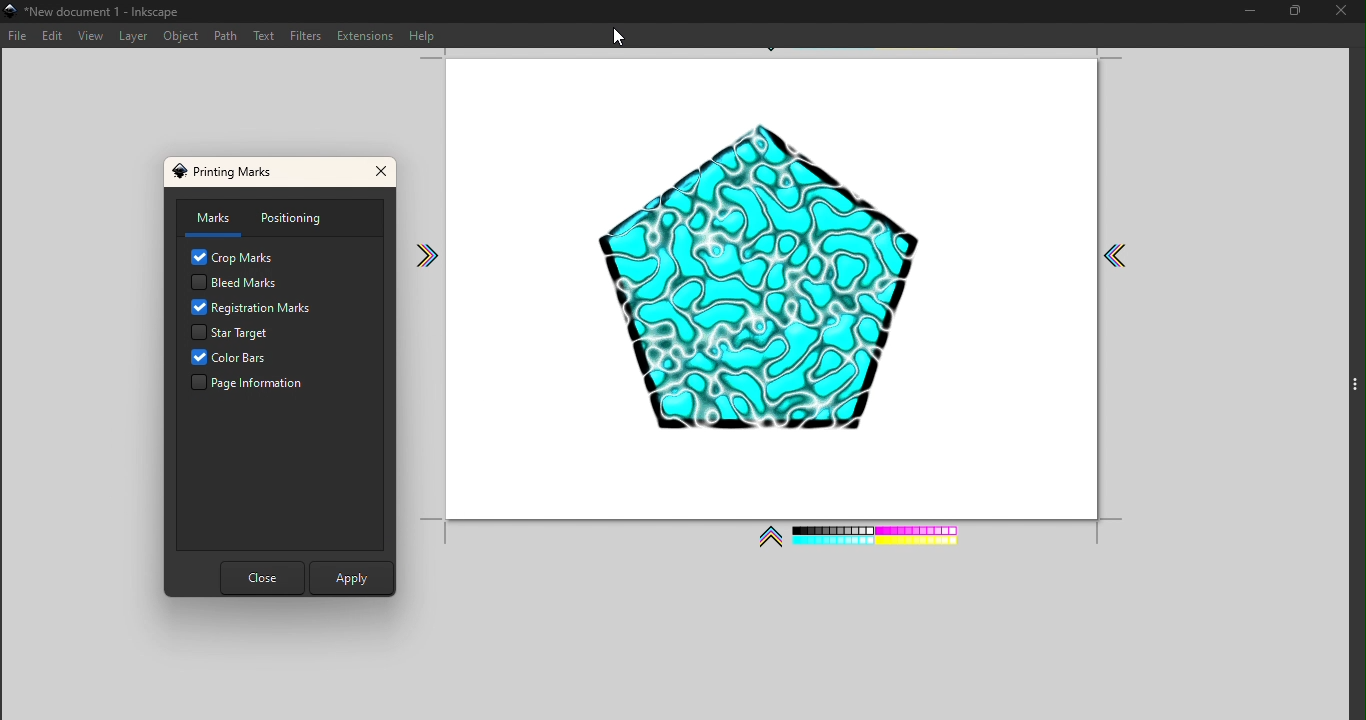 Image resolution: width=1366 pixels, height=720 pixels. I want to click on Cursor, so click(617, 36).